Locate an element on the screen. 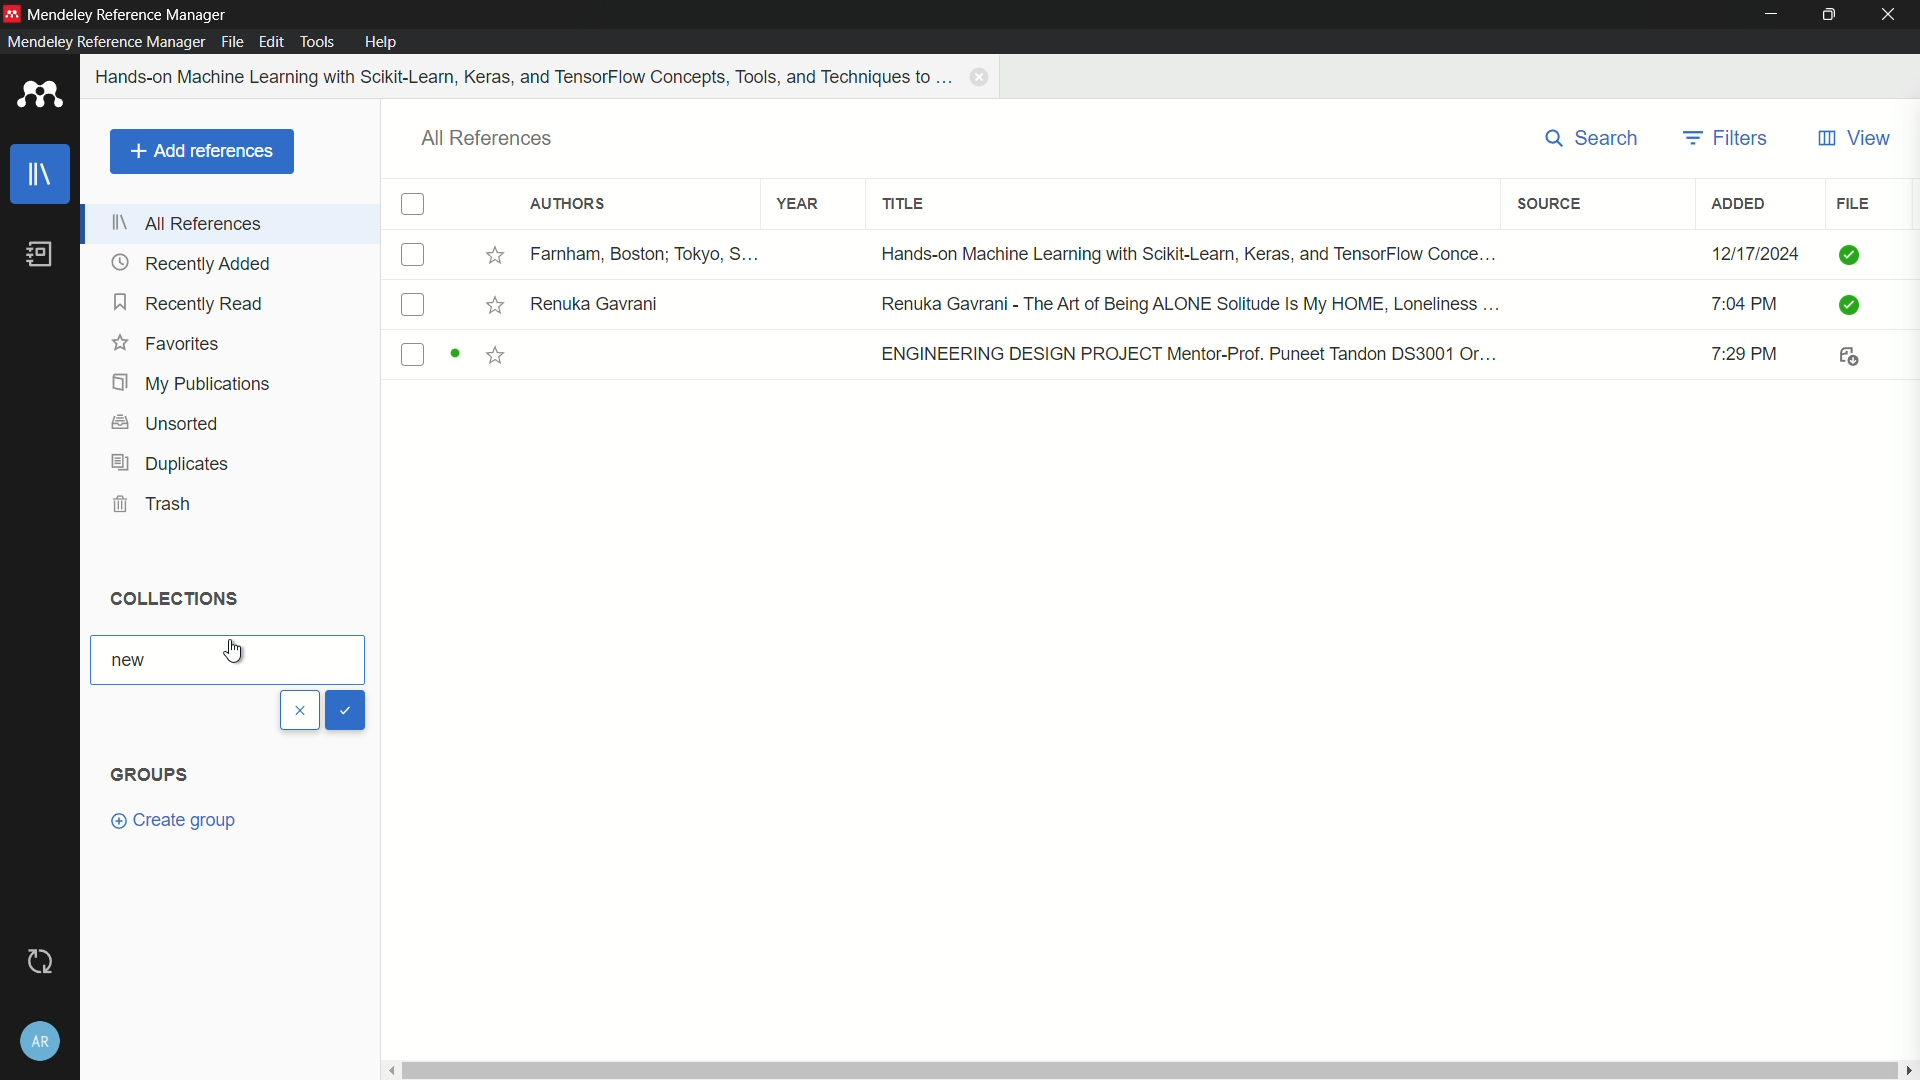  app icon is located at coordinates (40, 98).